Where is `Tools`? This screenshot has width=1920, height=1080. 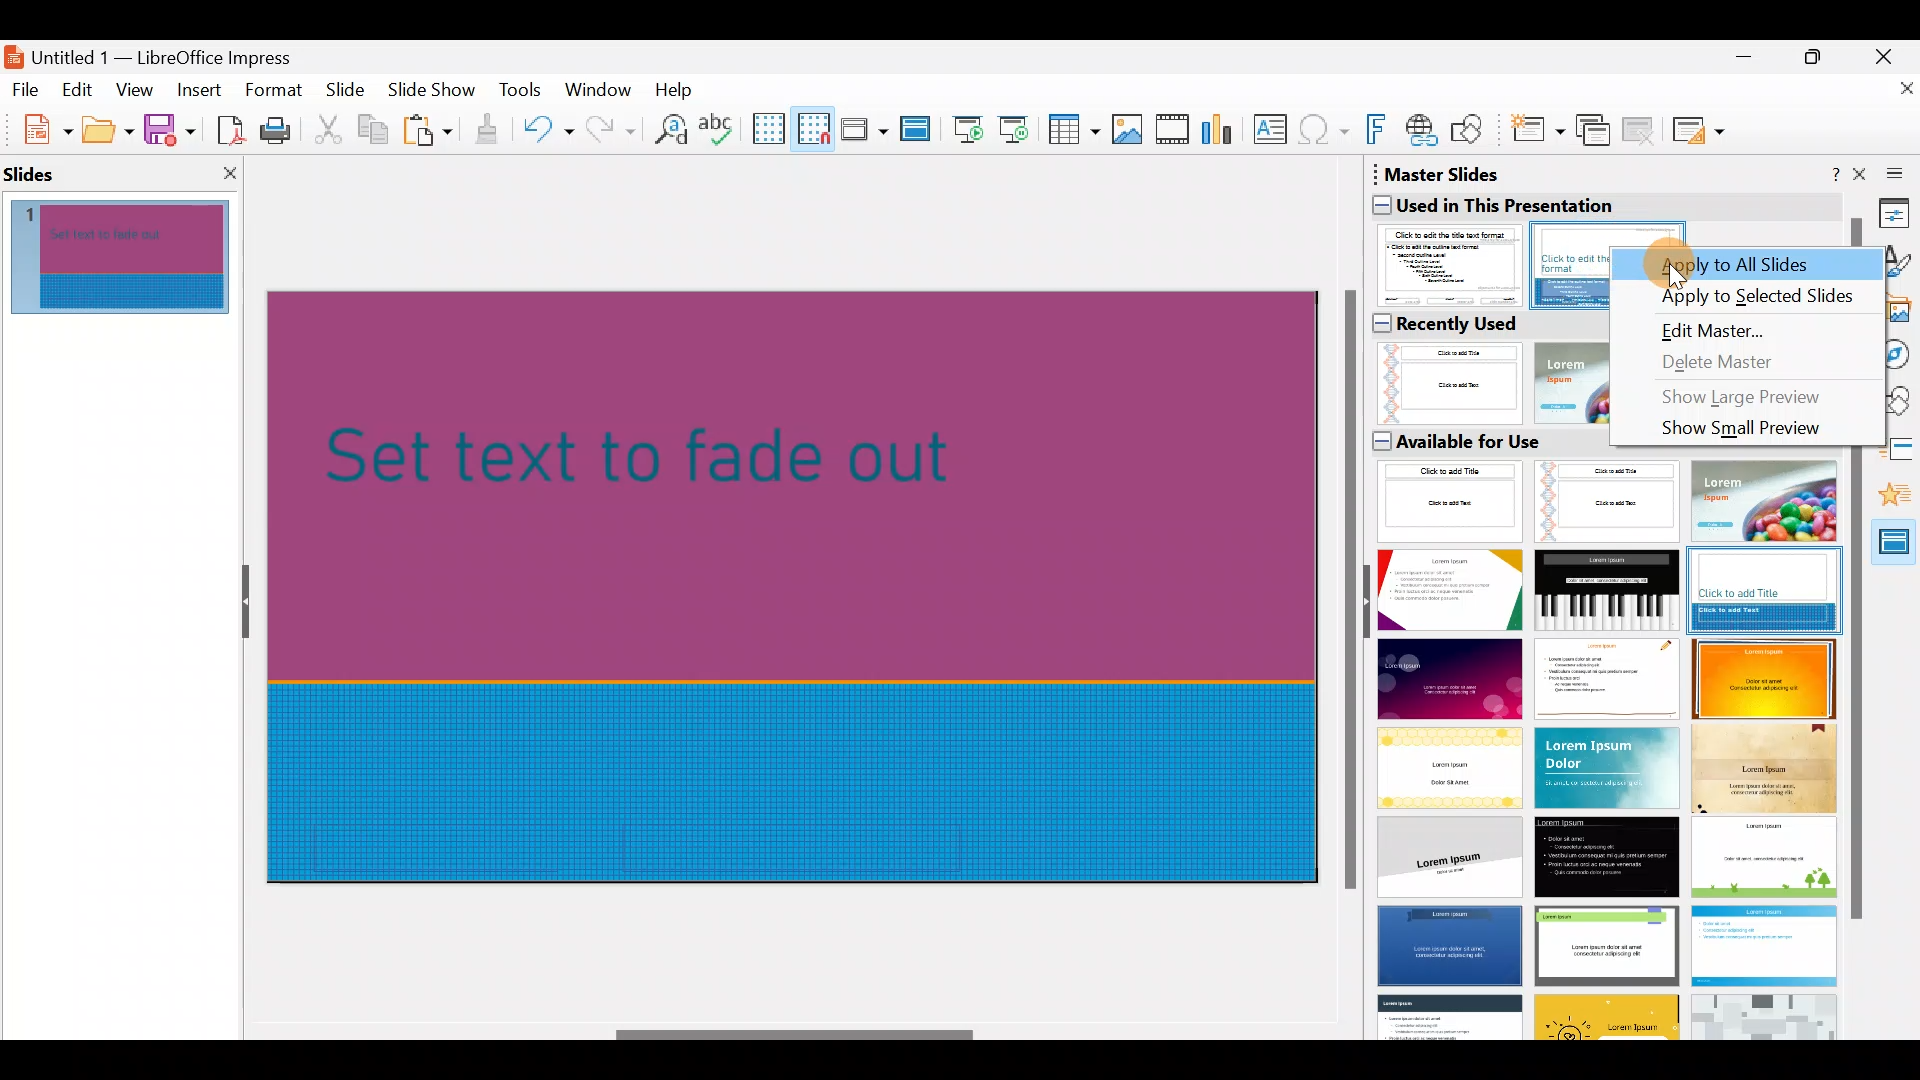 Tools is located at coordinates (522, 93).